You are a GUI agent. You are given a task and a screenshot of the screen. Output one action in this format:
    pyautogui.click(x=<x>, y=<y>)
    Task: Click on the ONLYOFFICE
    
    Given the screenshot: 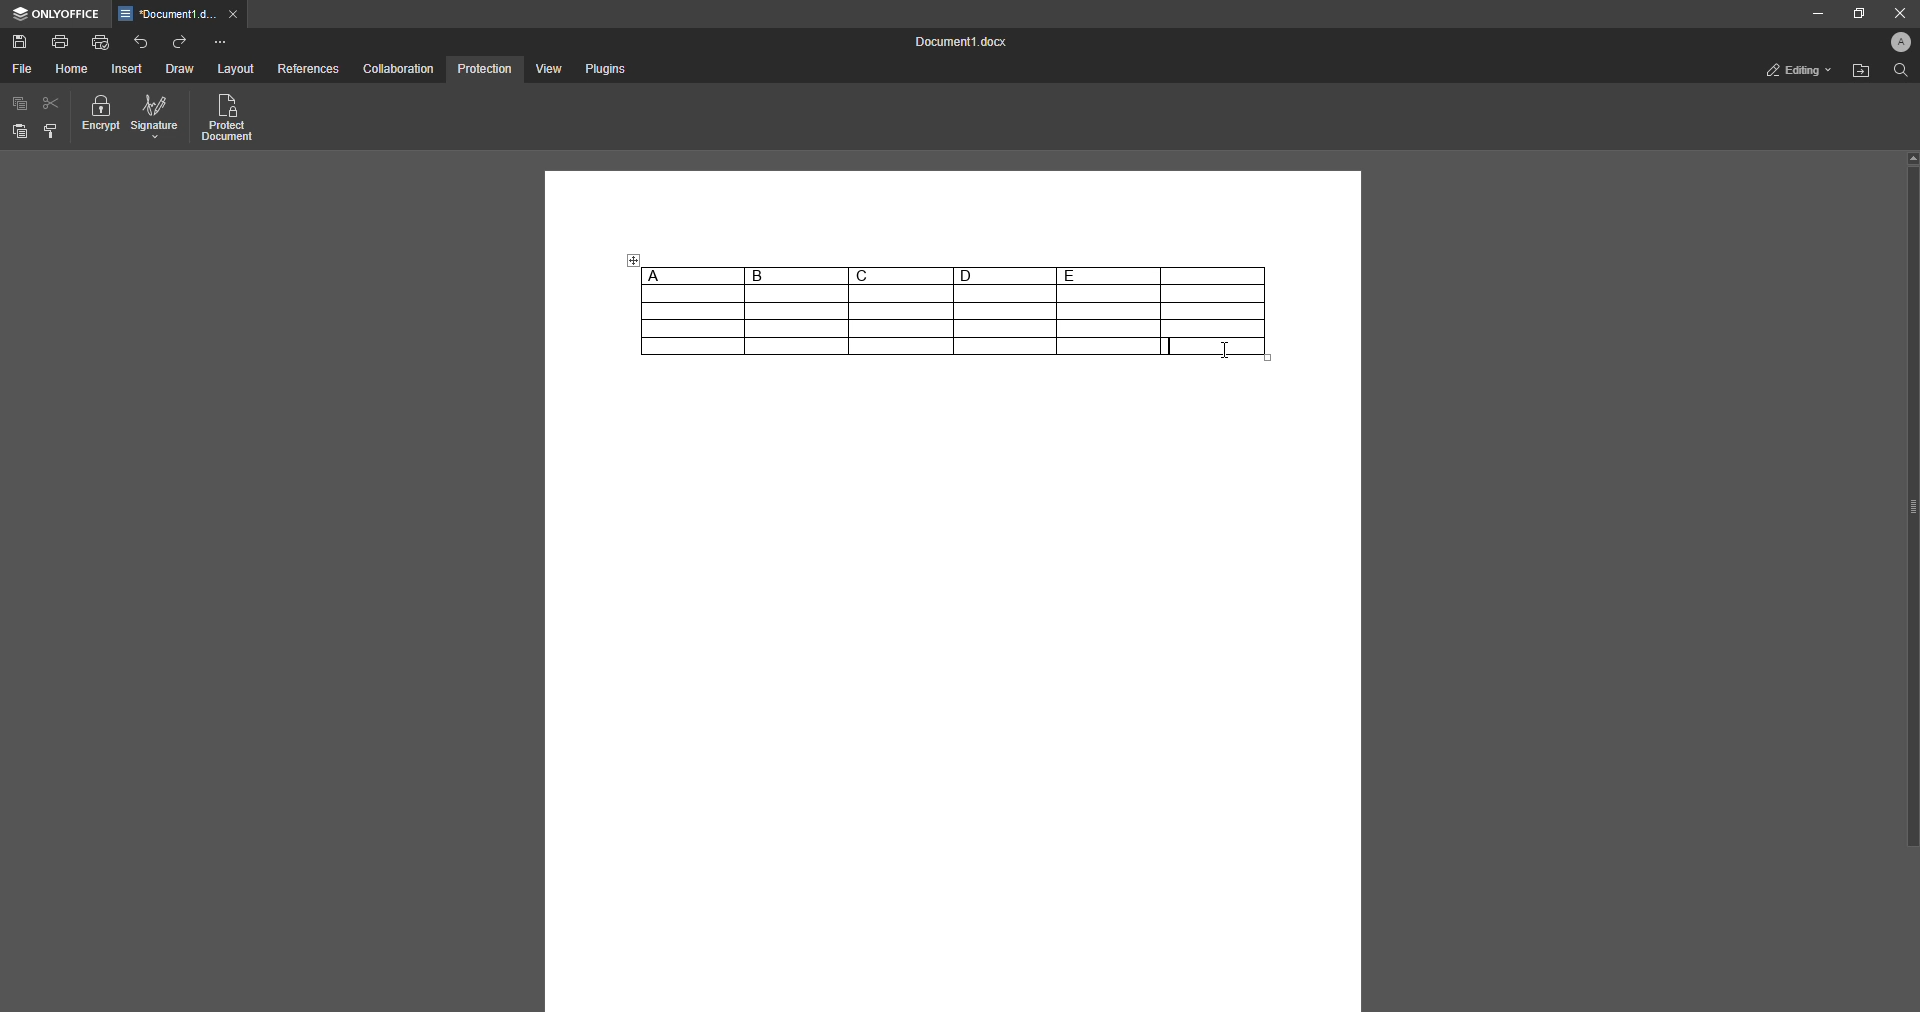 What is the action you would take?
    pyautogui.click(x=56, y=14)
    